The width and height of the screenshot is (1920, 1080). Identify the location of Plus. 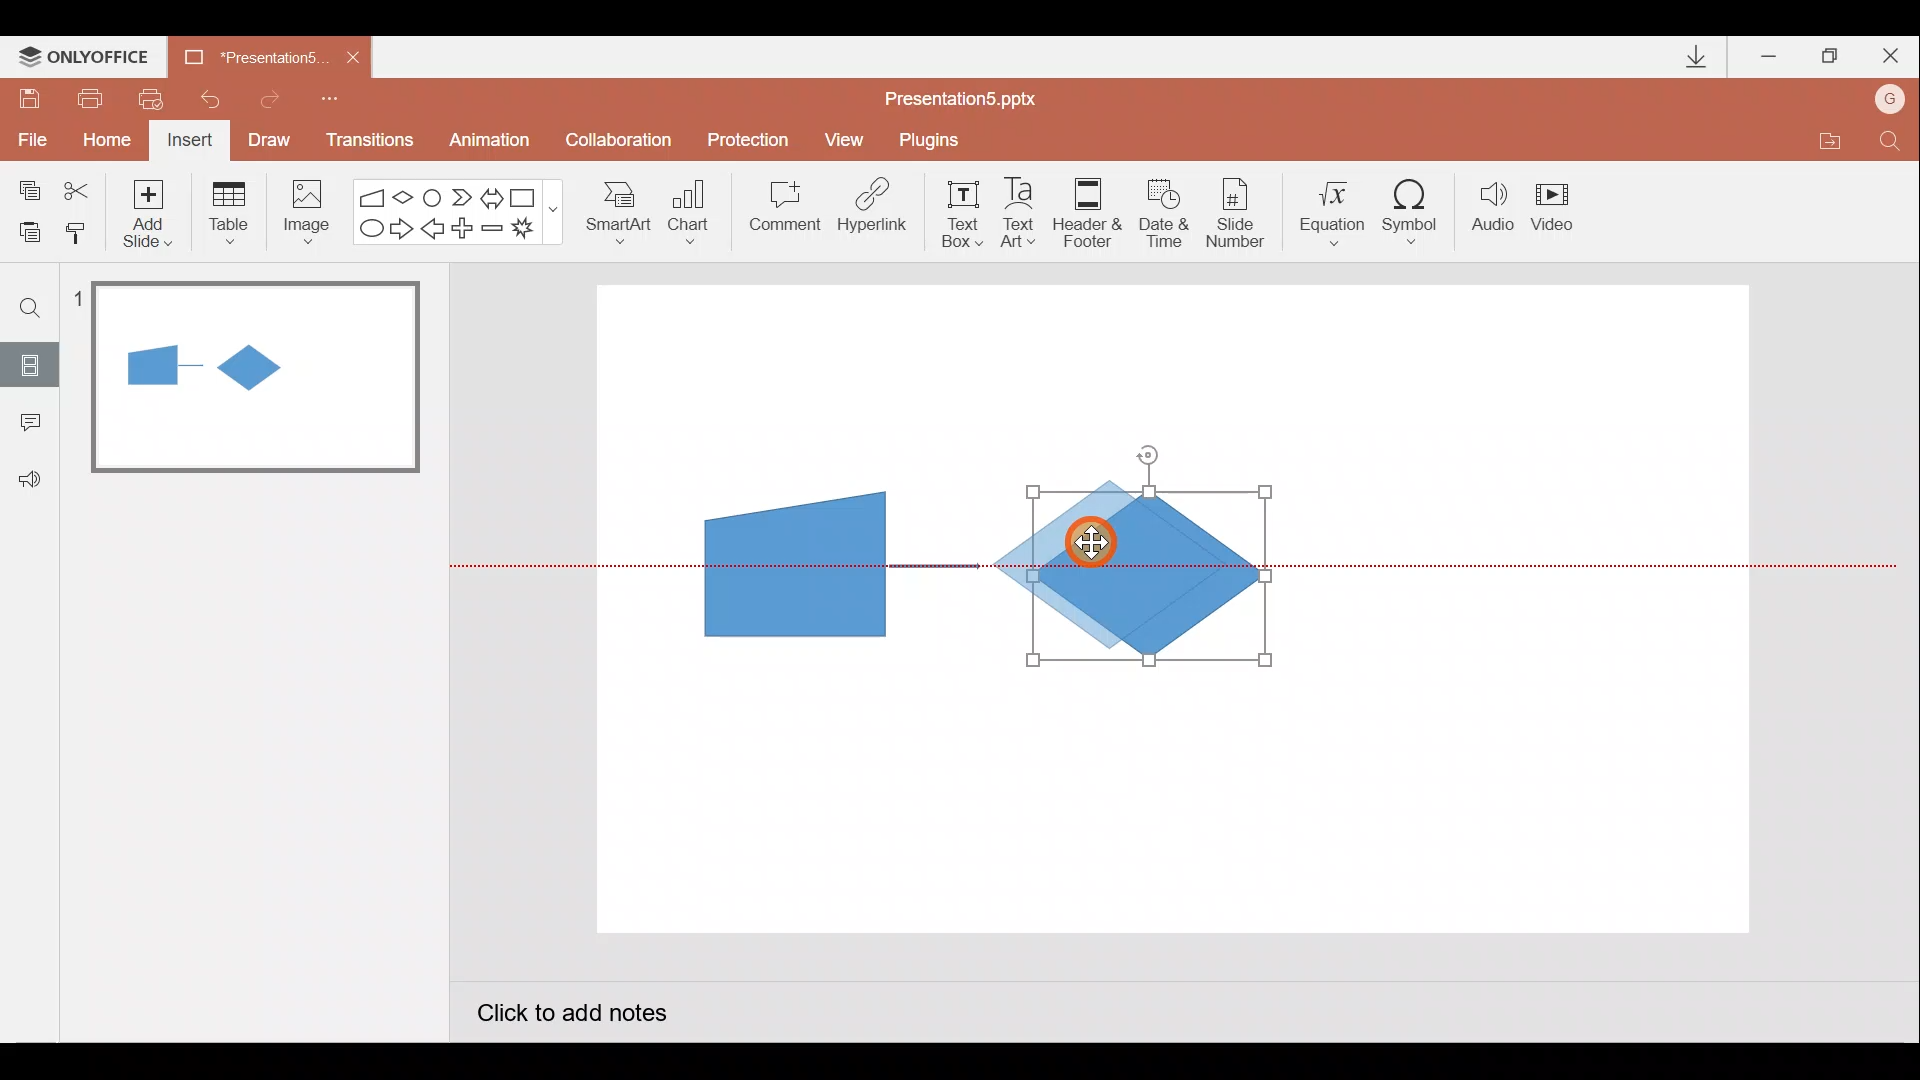
(466, 231).